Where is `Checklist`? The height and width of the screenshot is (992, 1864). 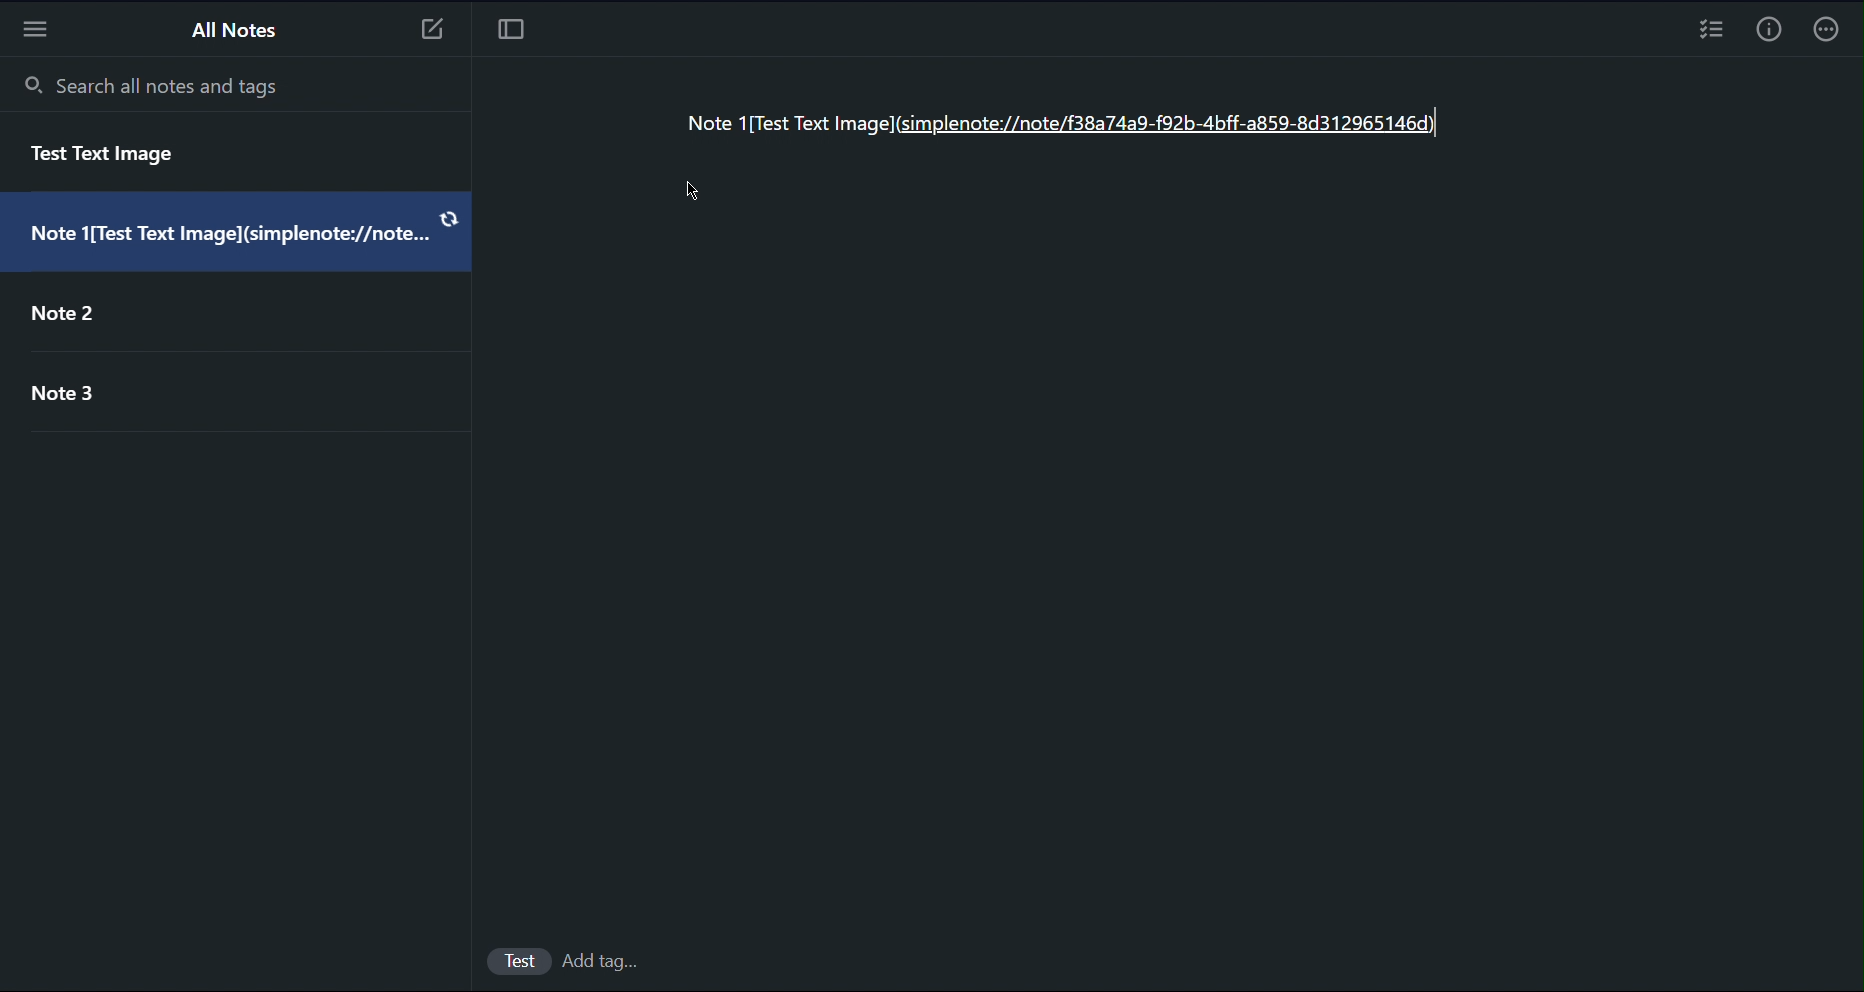 Checklist is located at coordinates (1711, 33).